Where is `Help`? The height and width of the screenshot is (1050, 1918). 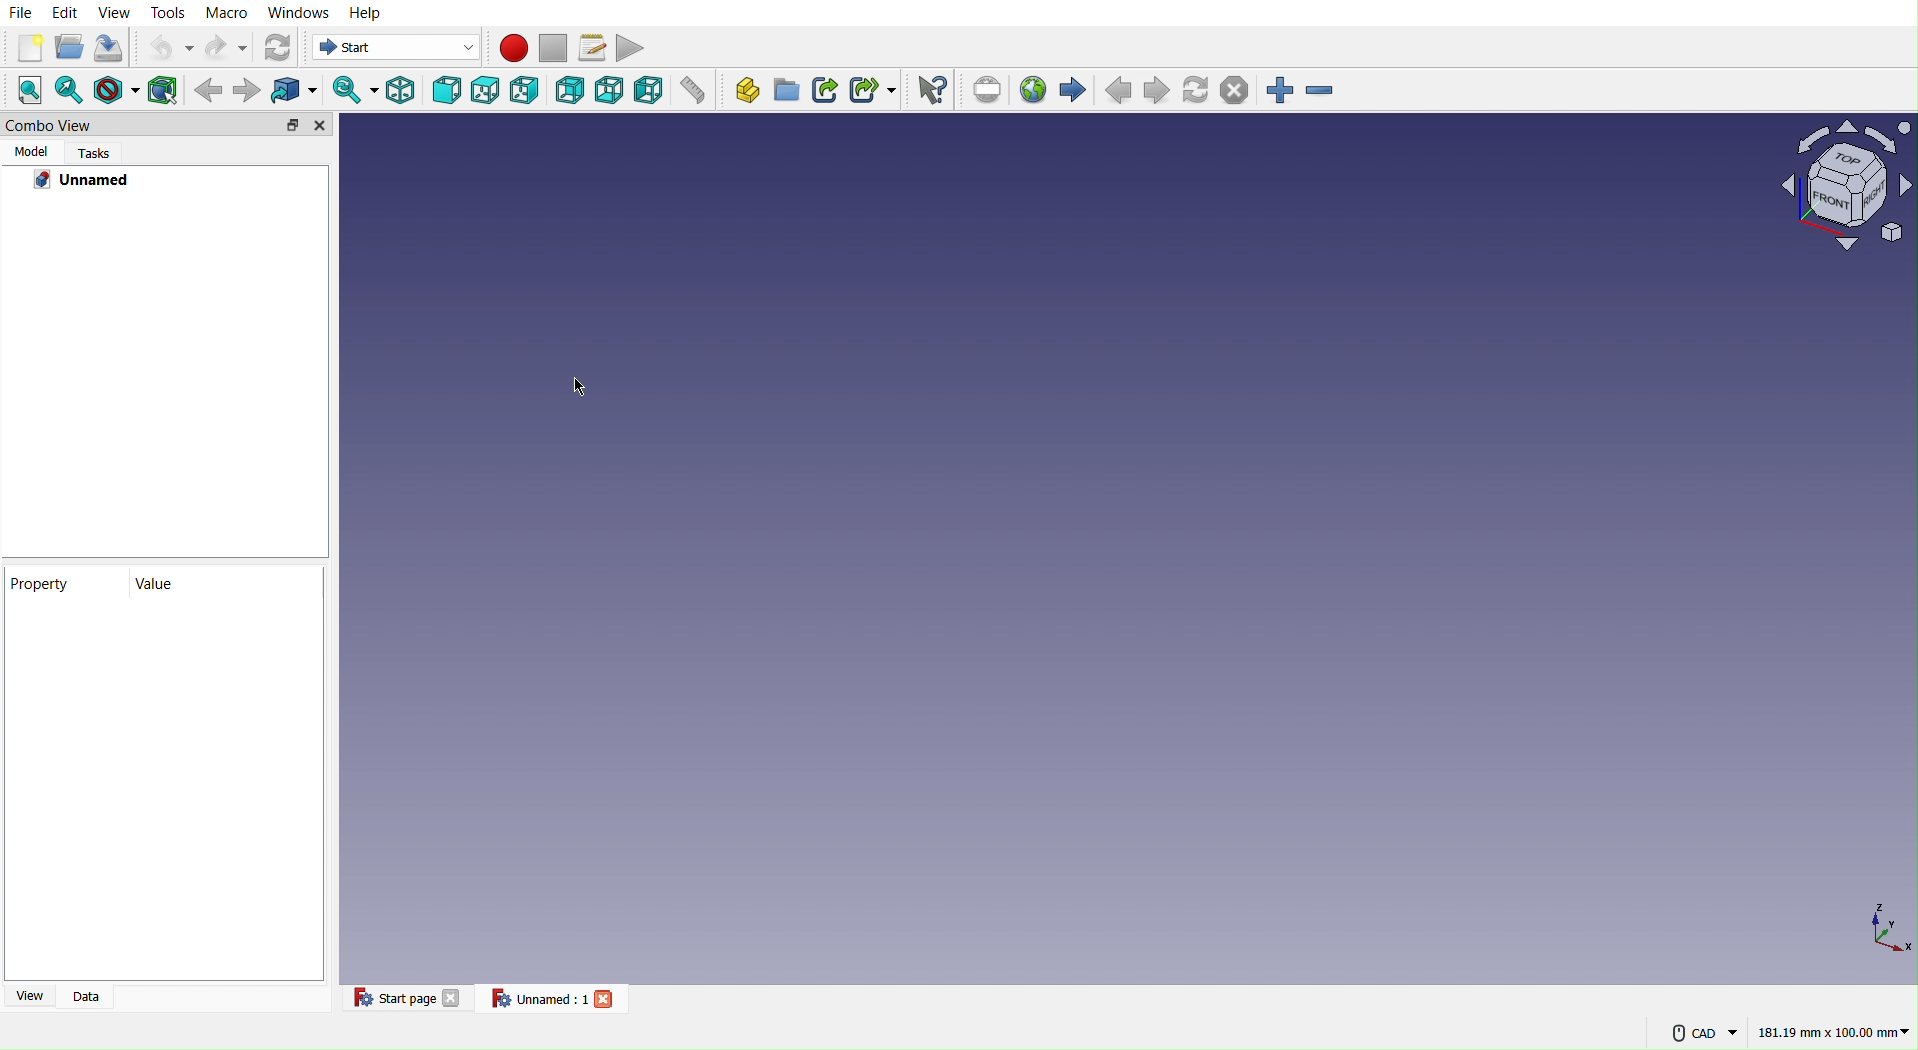 Help is located at coordinates (366, 13).